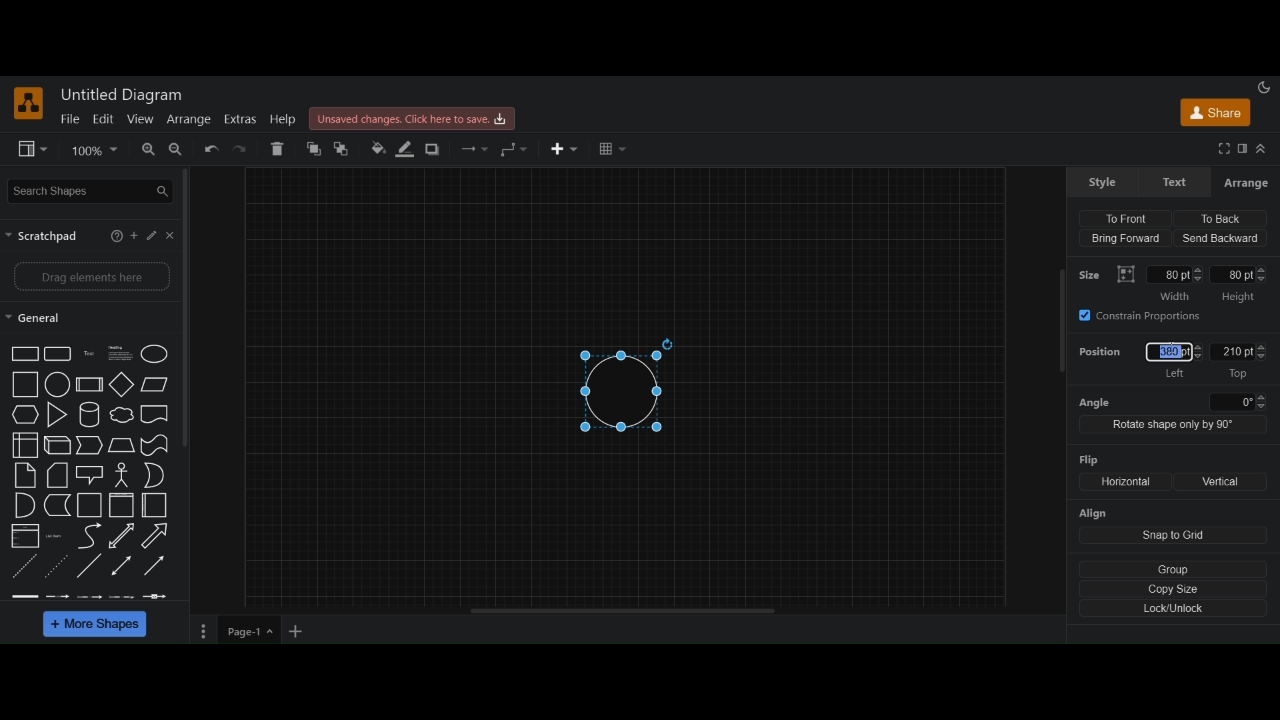 The height and width of the screenshot is (720, 1280). Describe the element at coordinates (58, 506) in the screenshot. I see `free shape` at that location.